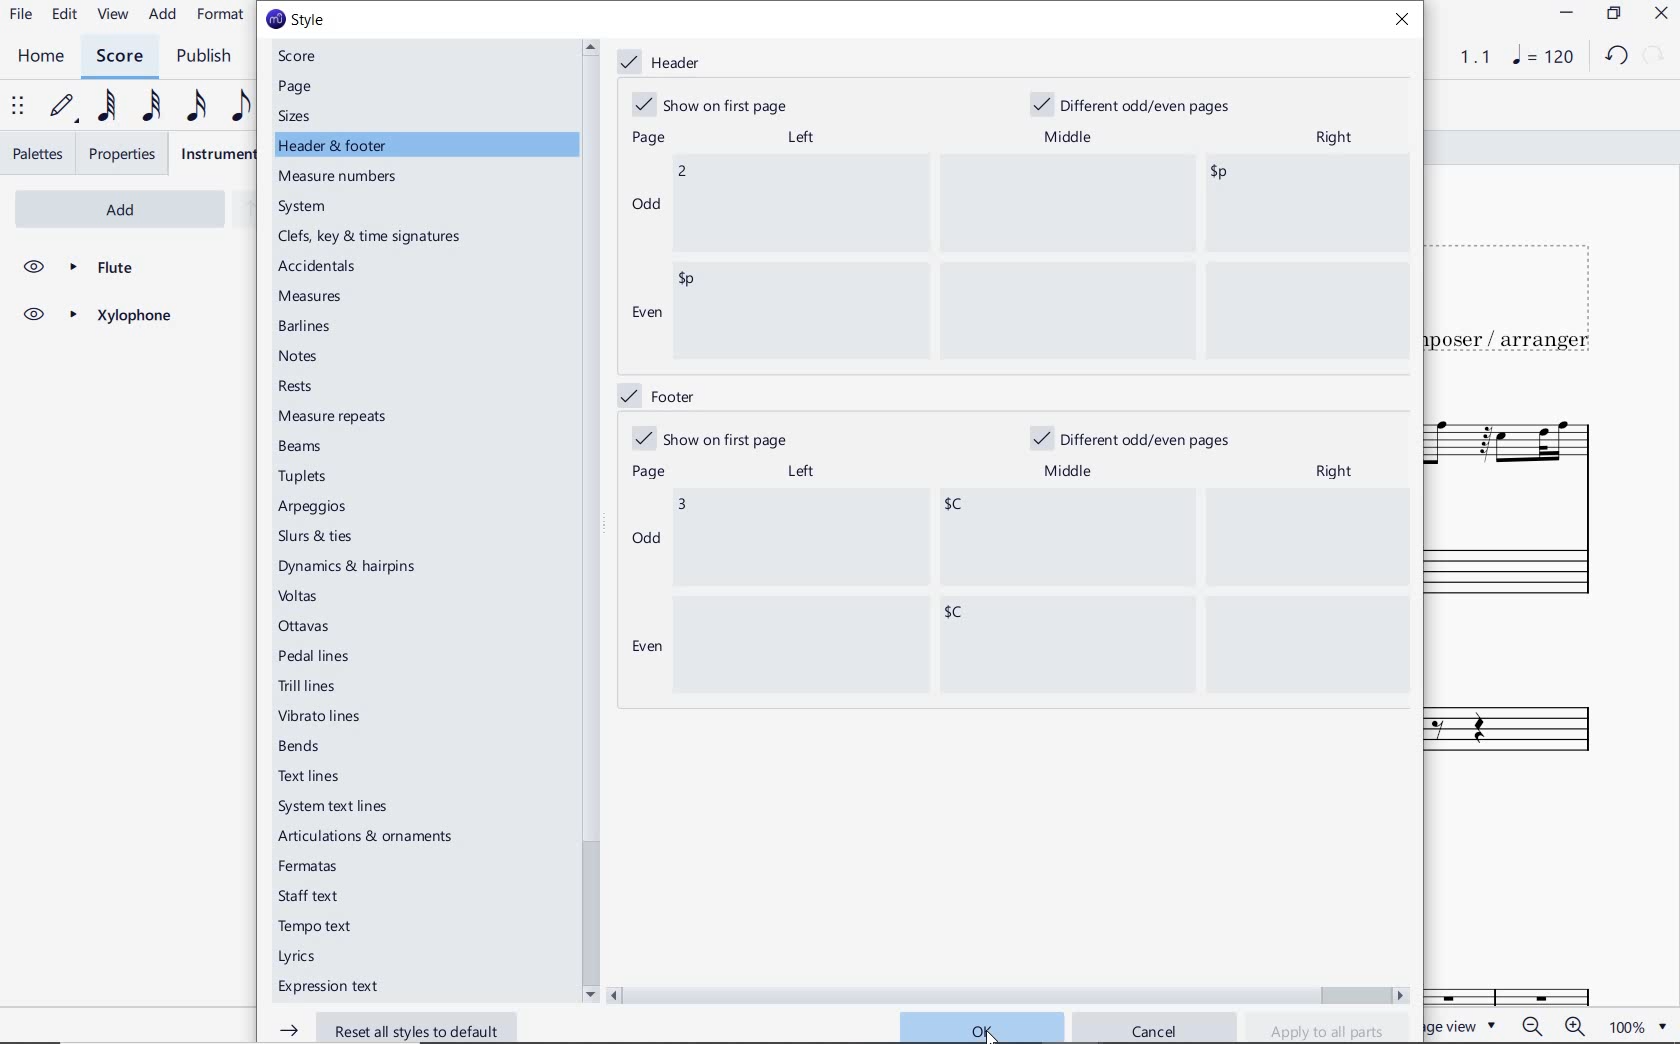 The height and width of the screenshot is (1044, 1680). Describe the element at coordinates (18, 107) in the screenshot. I see `SELECT TO MOVE` at that location.